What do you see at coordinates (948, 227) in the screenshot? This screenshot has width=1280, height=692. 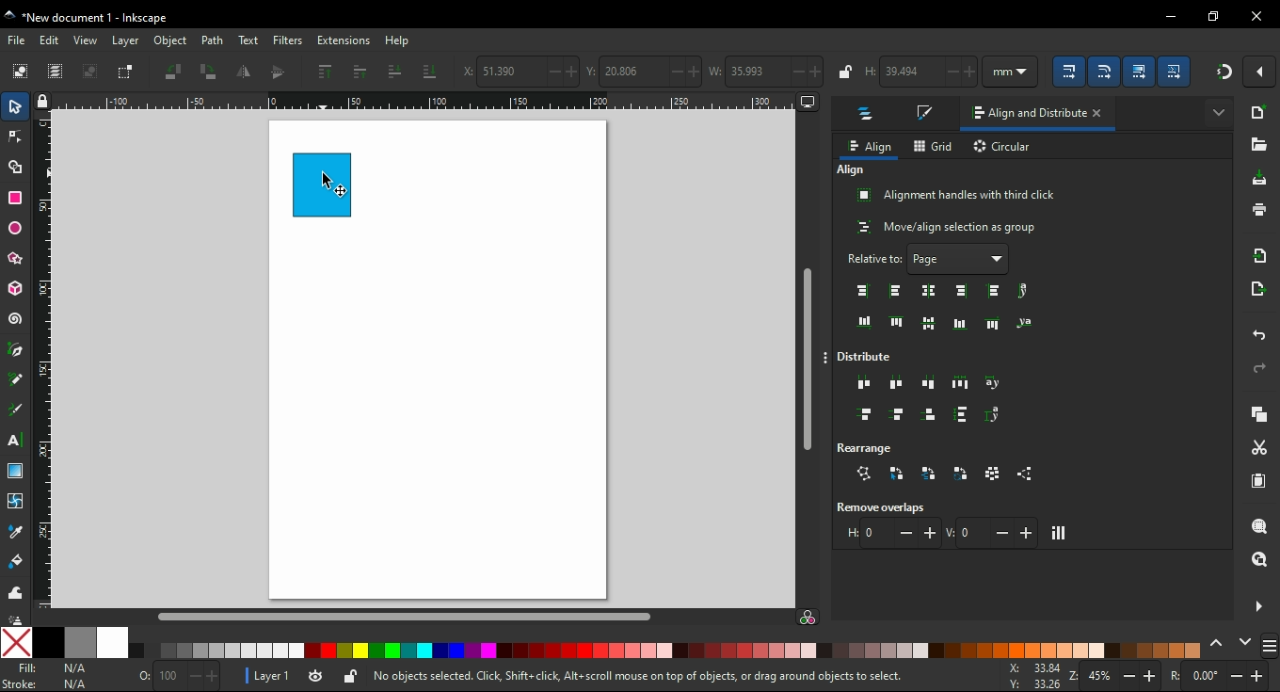 I see `move/align selection as group` at bounding box center [948, 227].